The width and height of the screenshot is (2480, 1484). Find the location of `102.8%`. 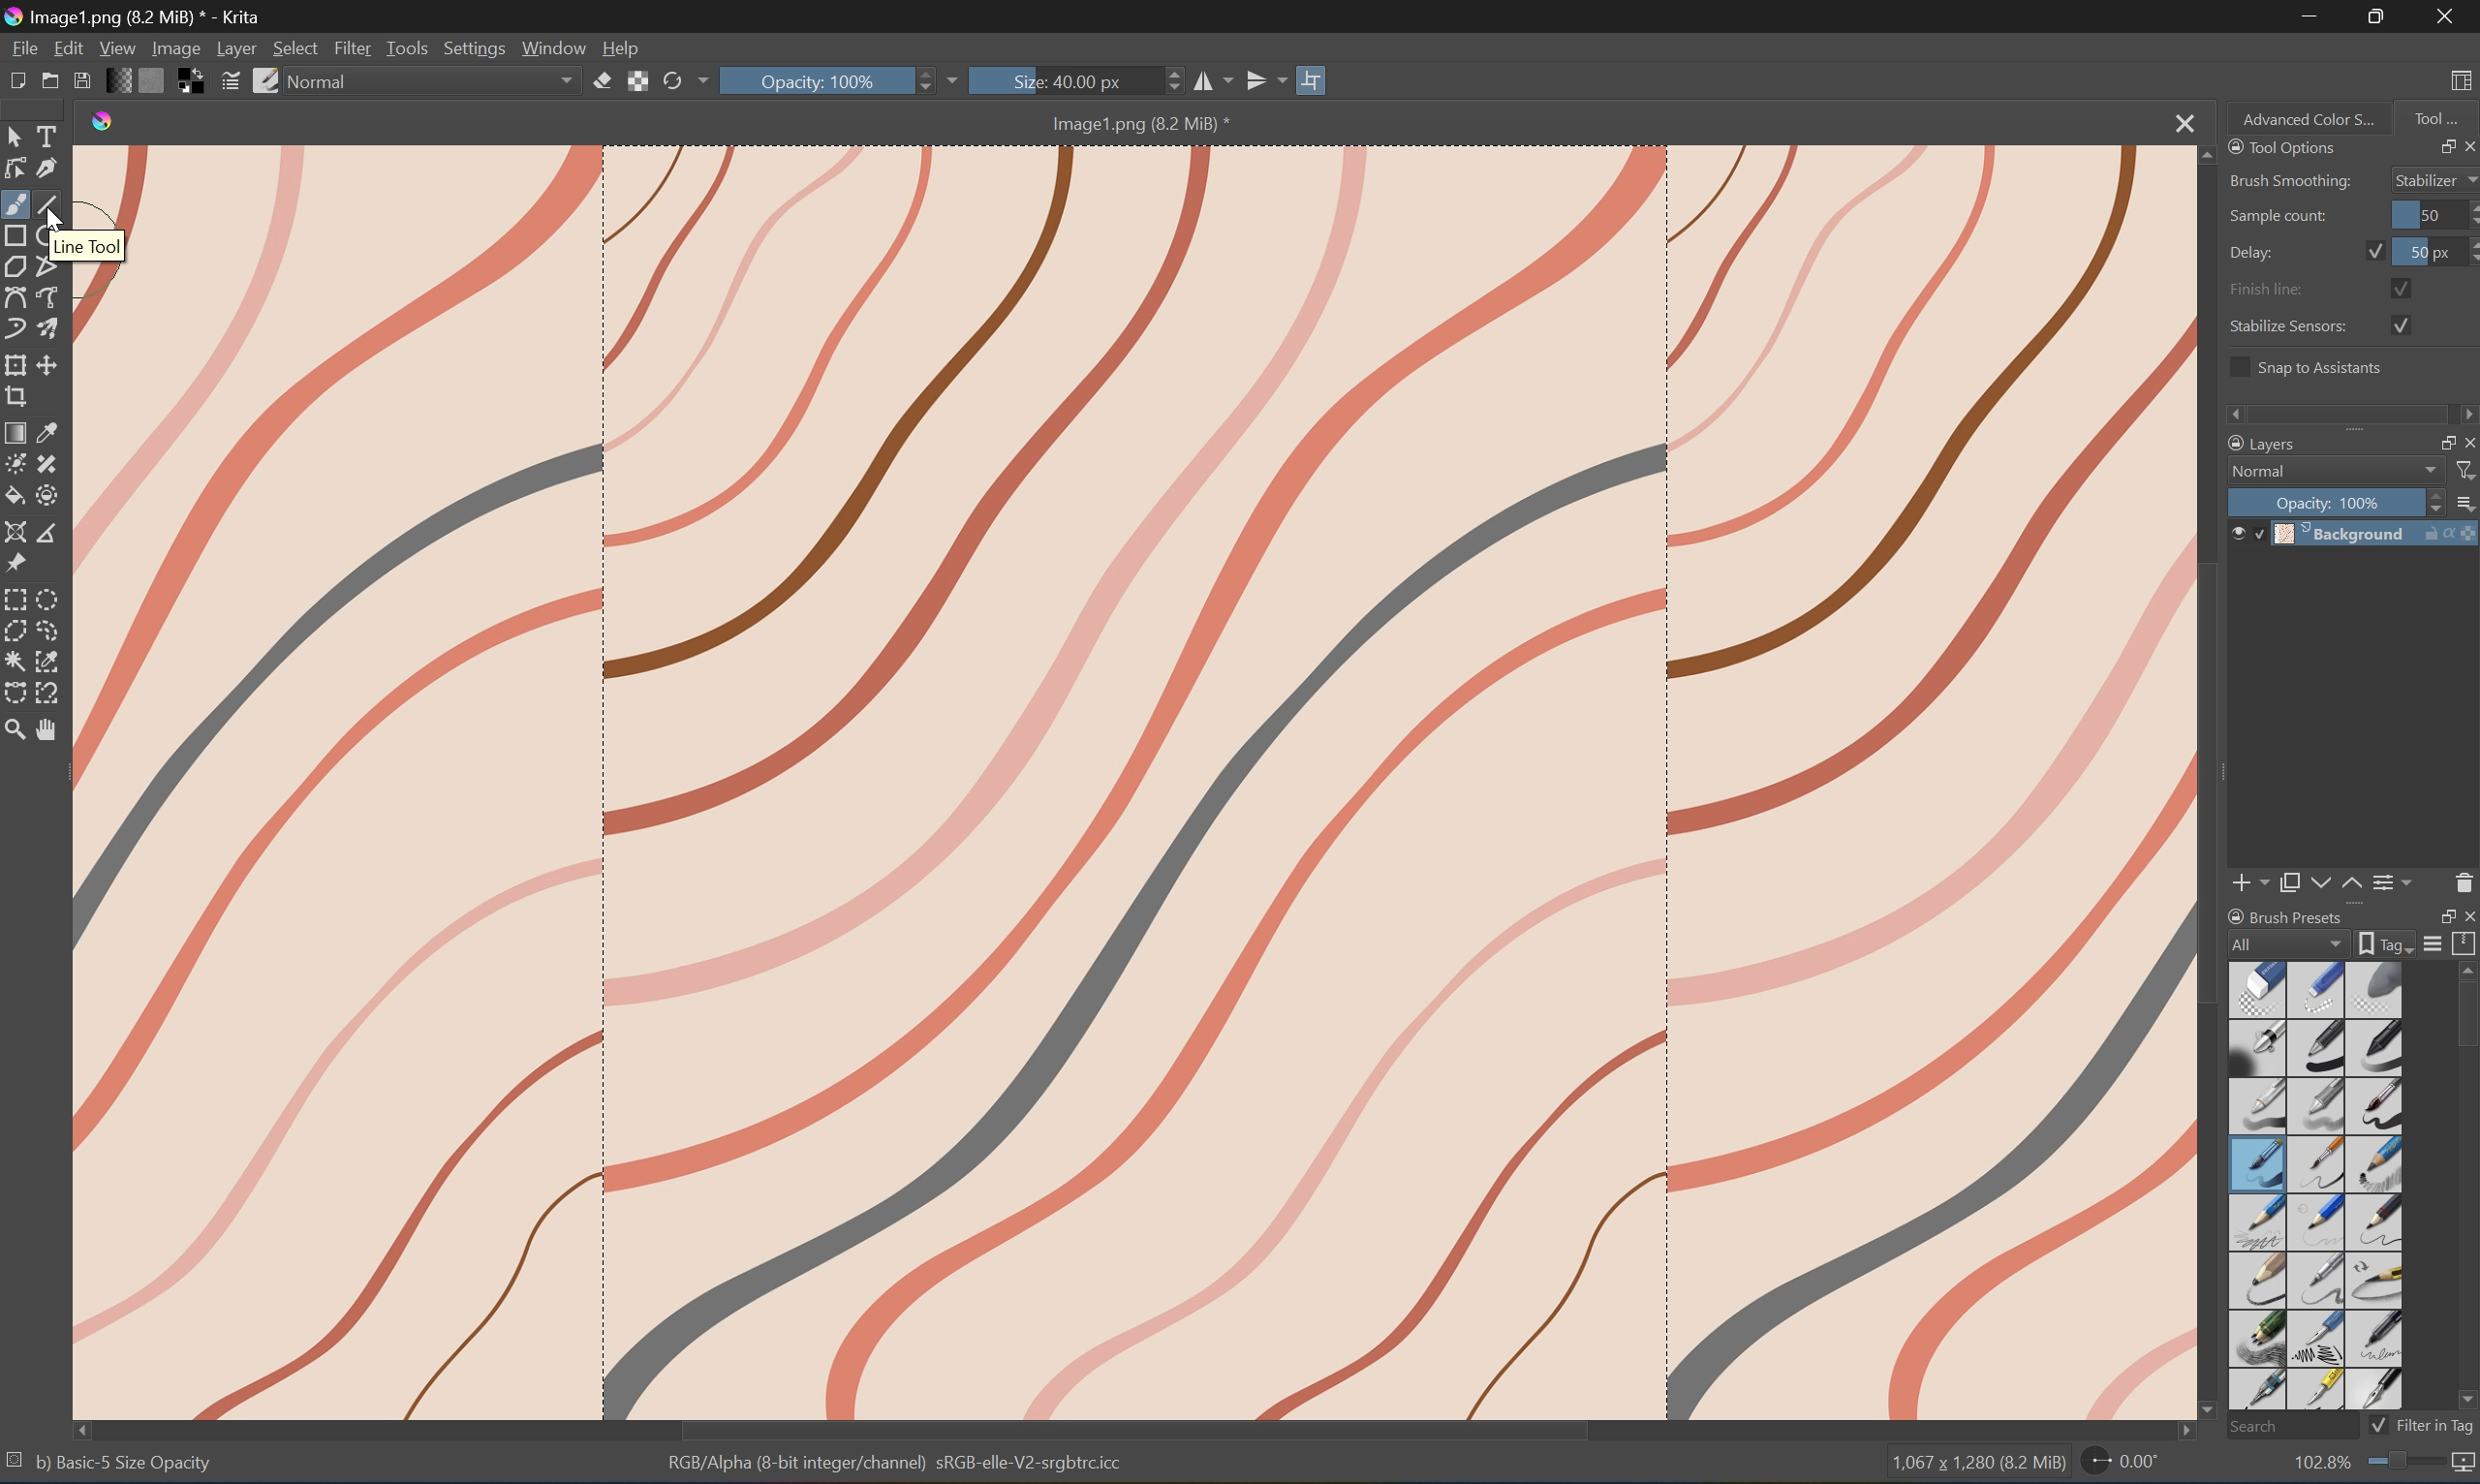

102.8% is located at coordinates (2319, 1464).